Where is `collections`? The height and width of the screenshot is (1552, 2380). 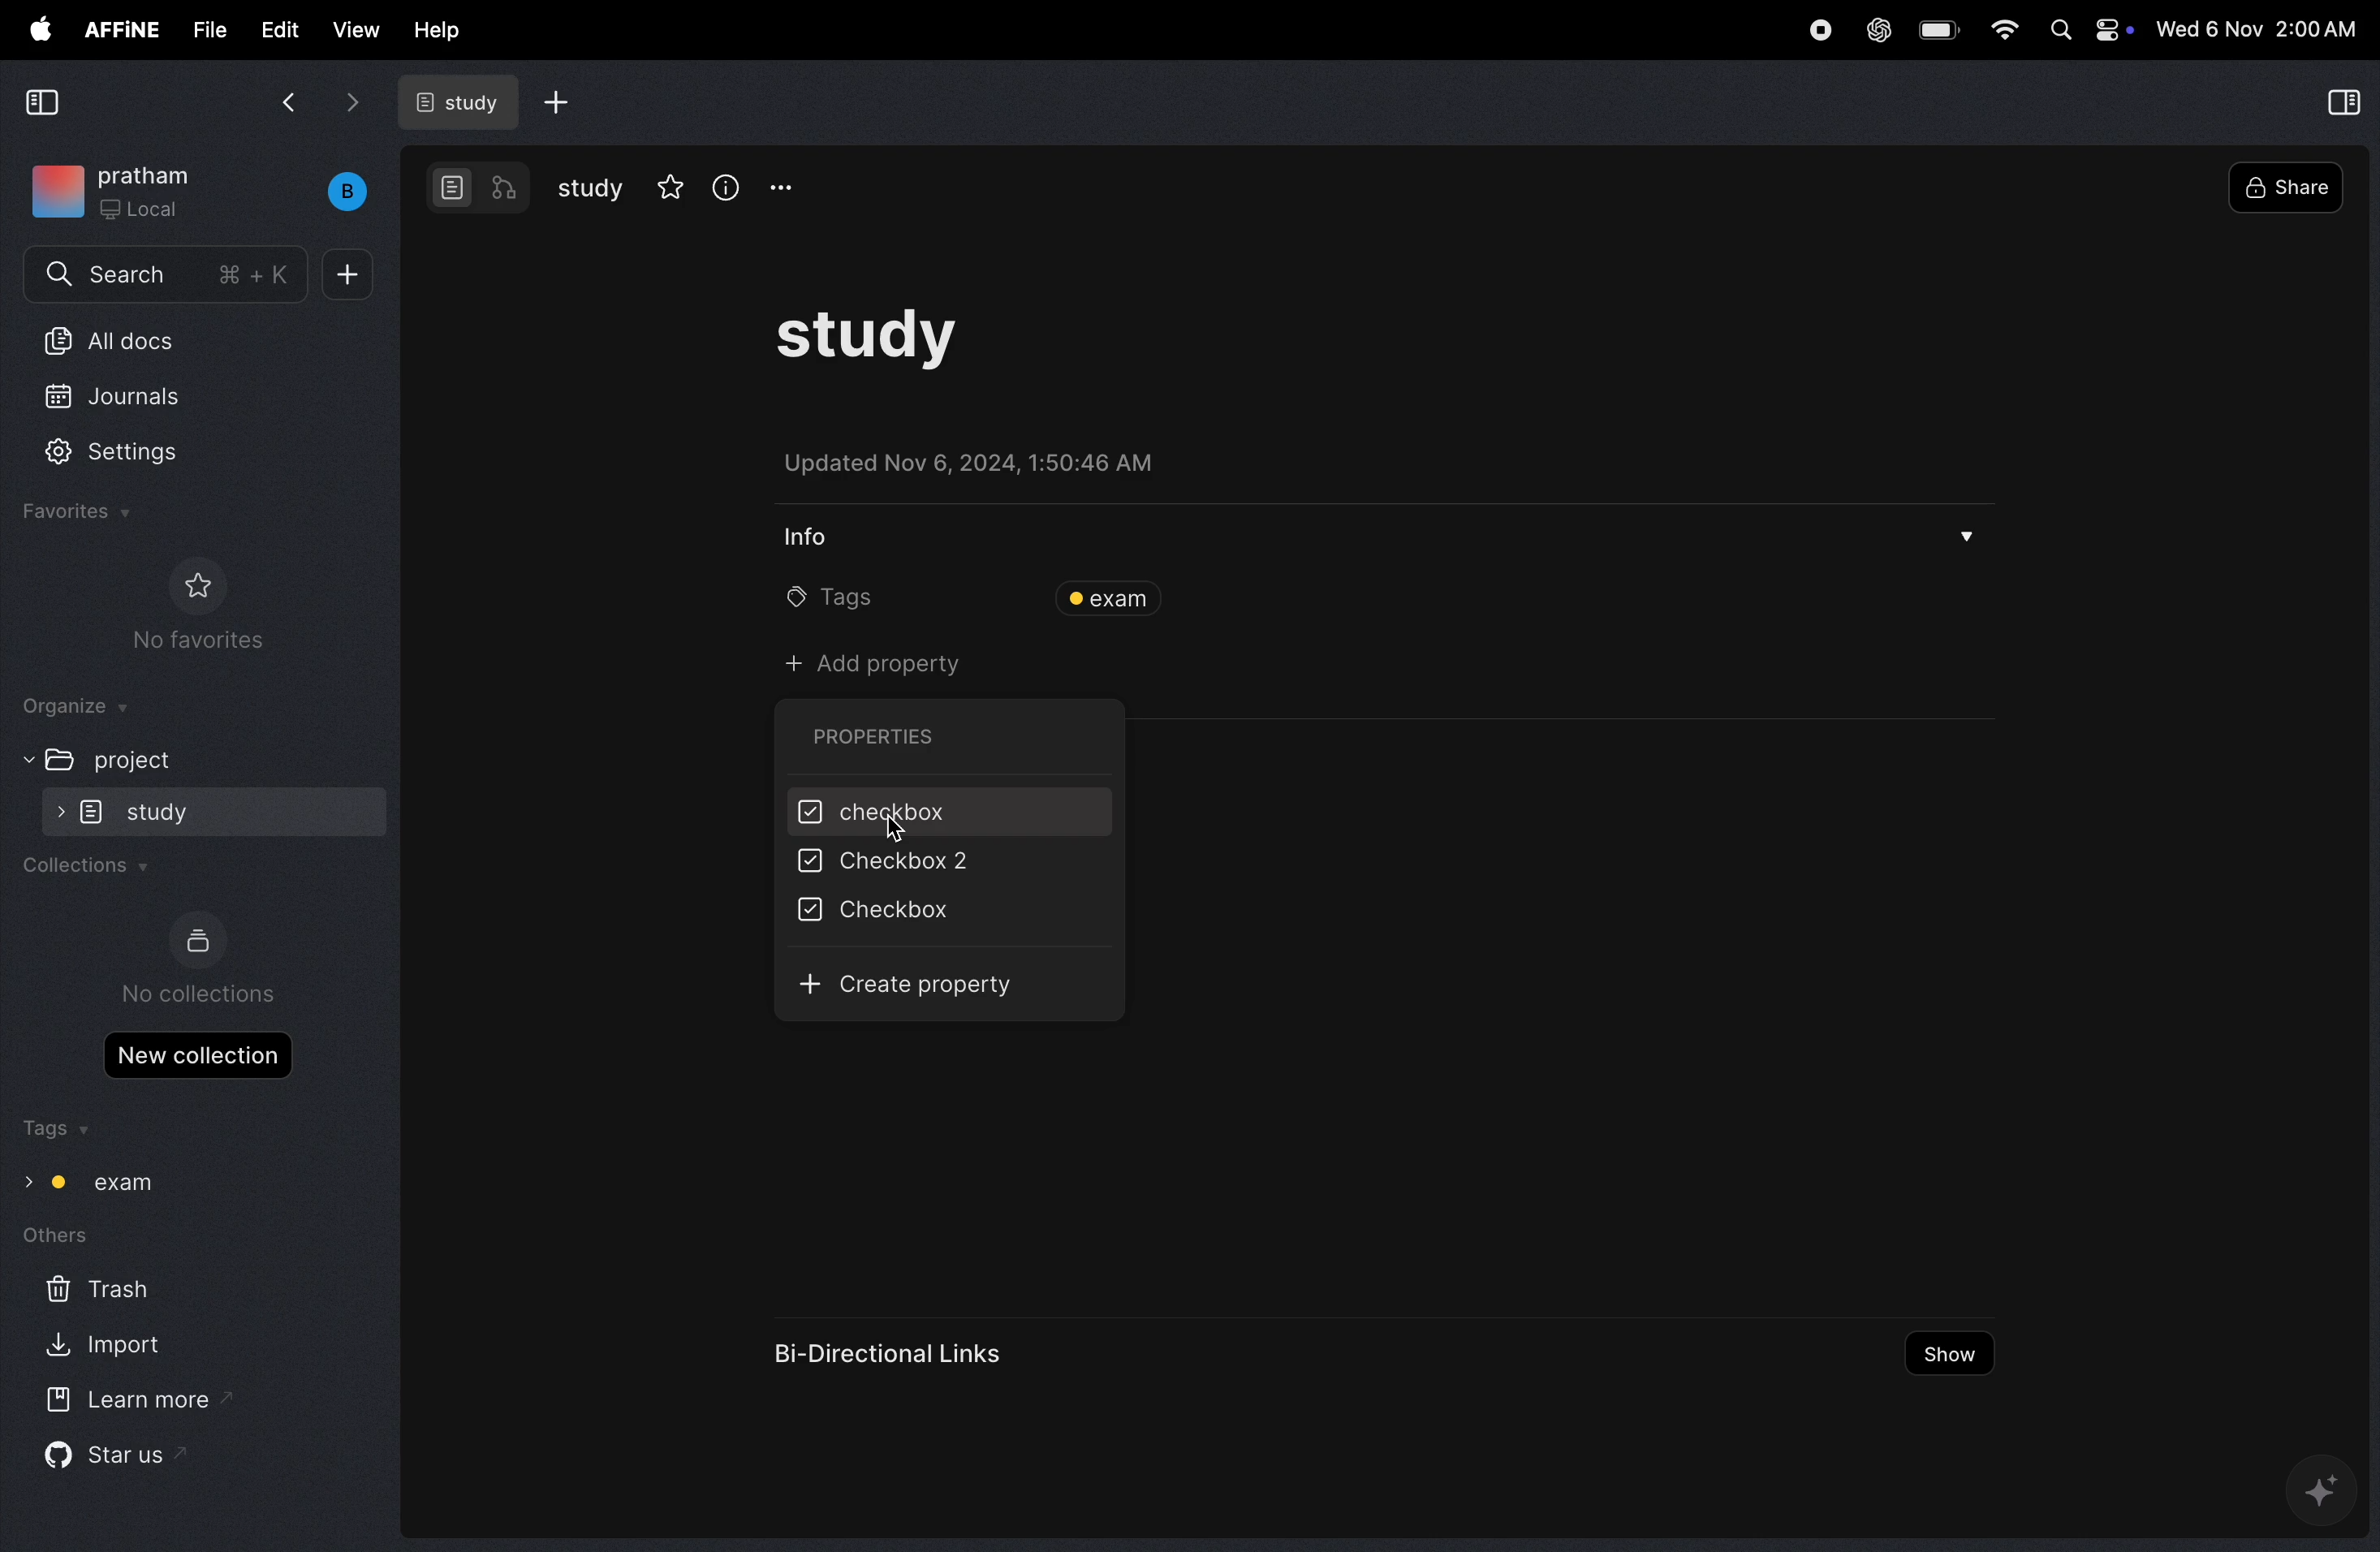
collections is located at coordinates (90, 869).